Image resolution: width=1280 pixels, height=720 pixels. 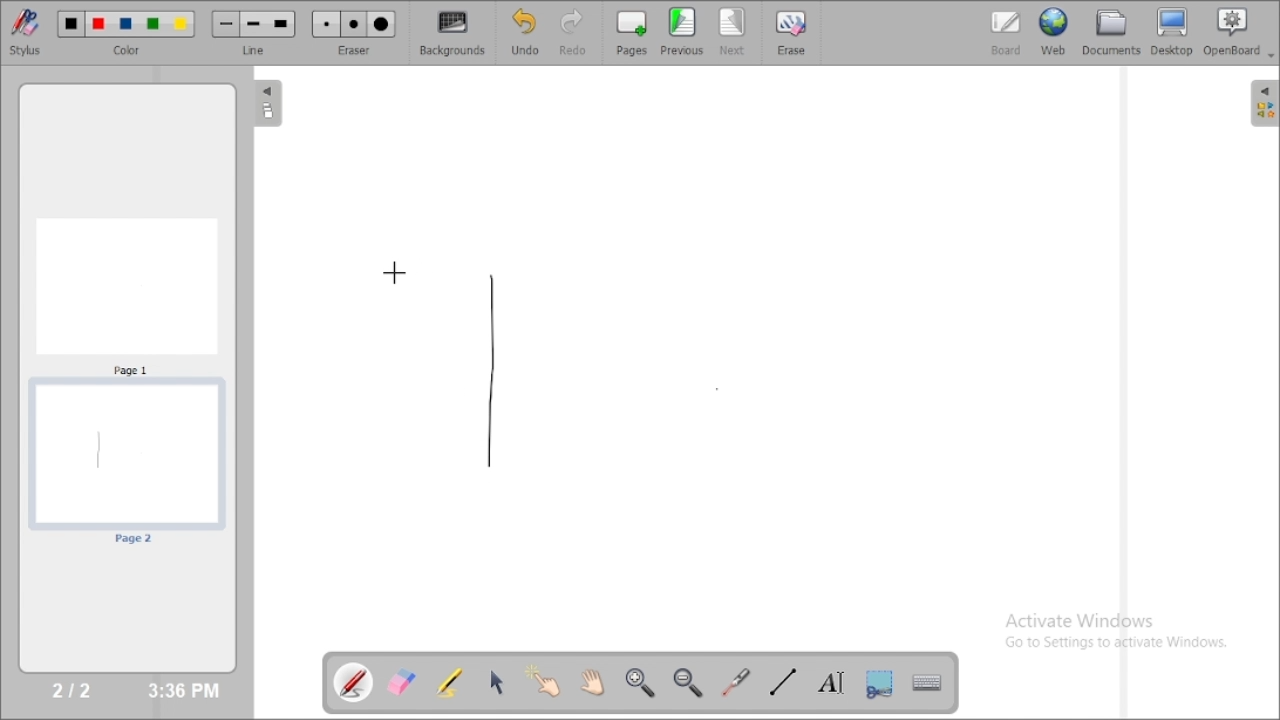 What do you see at coordinates (1122, 634) in the screenshot?
I see `Activate Windows
Go to Settings to activate Windows.` at bounding box center [1122, 634].